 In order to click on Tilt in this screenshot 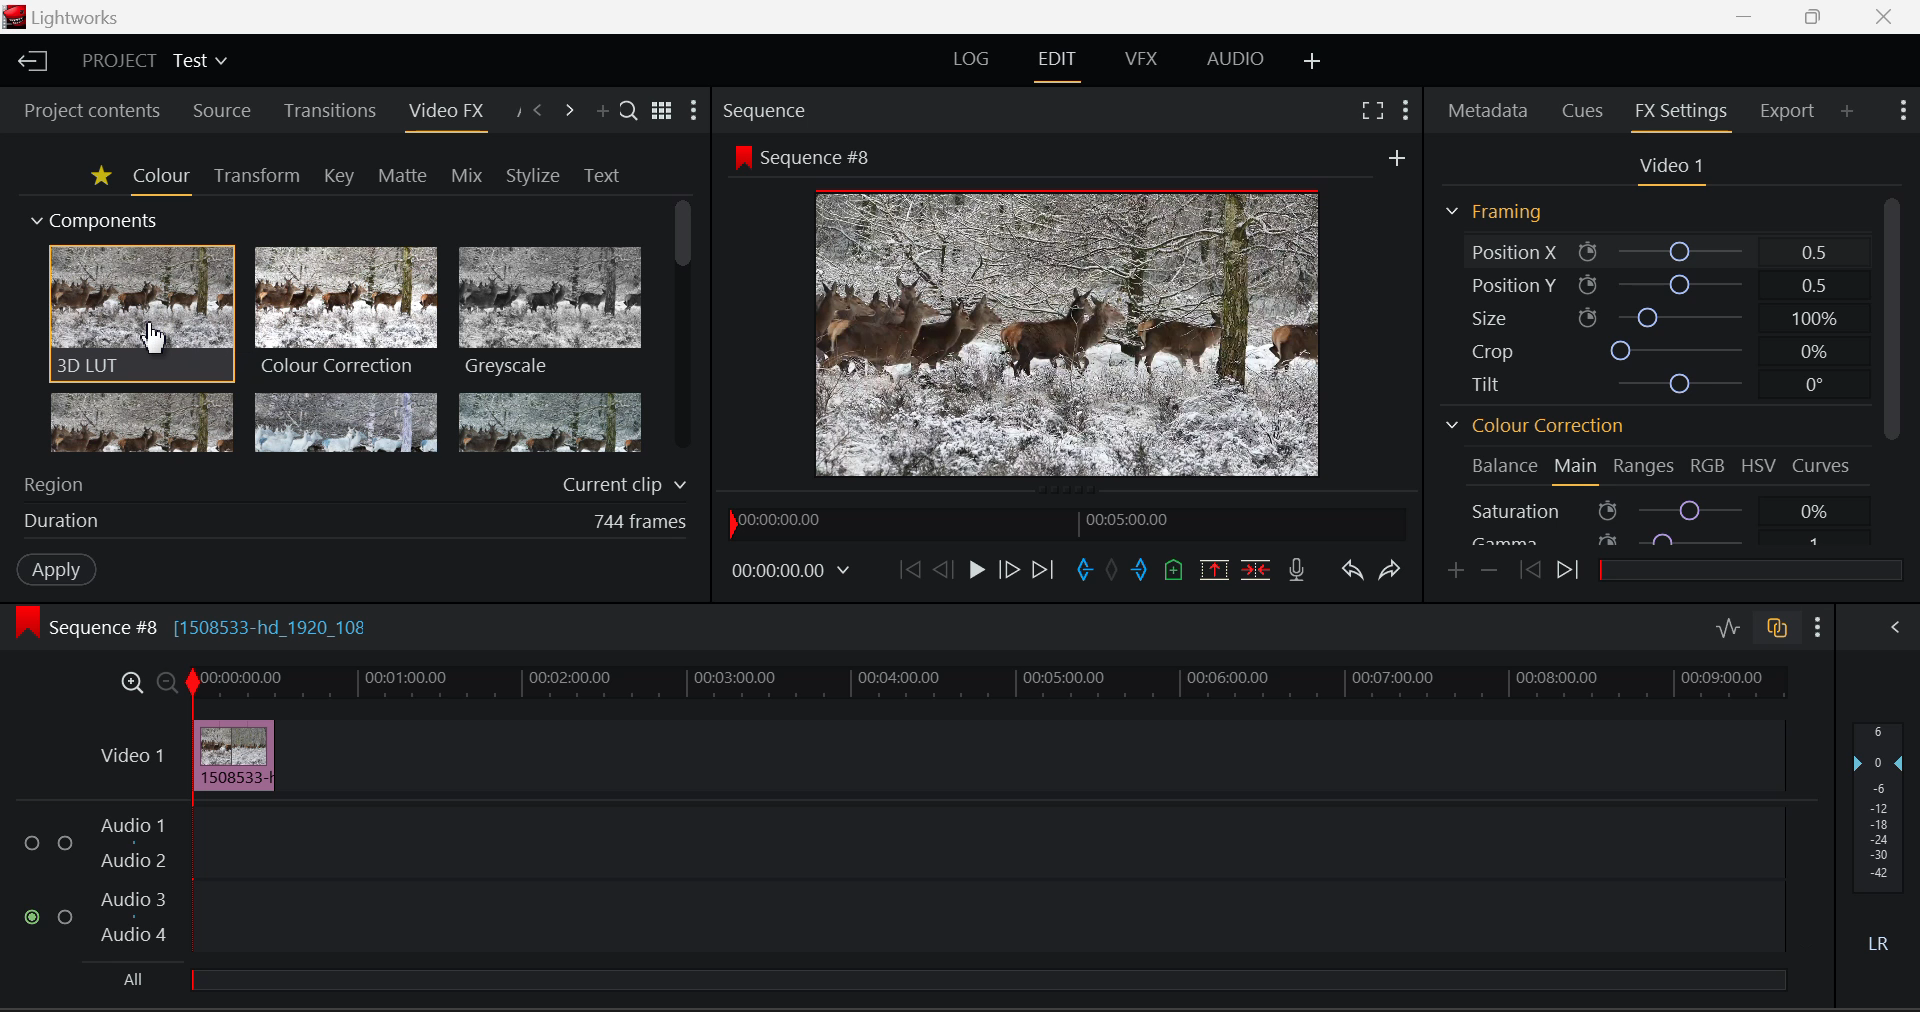, I will do `click(1662, 380)`.